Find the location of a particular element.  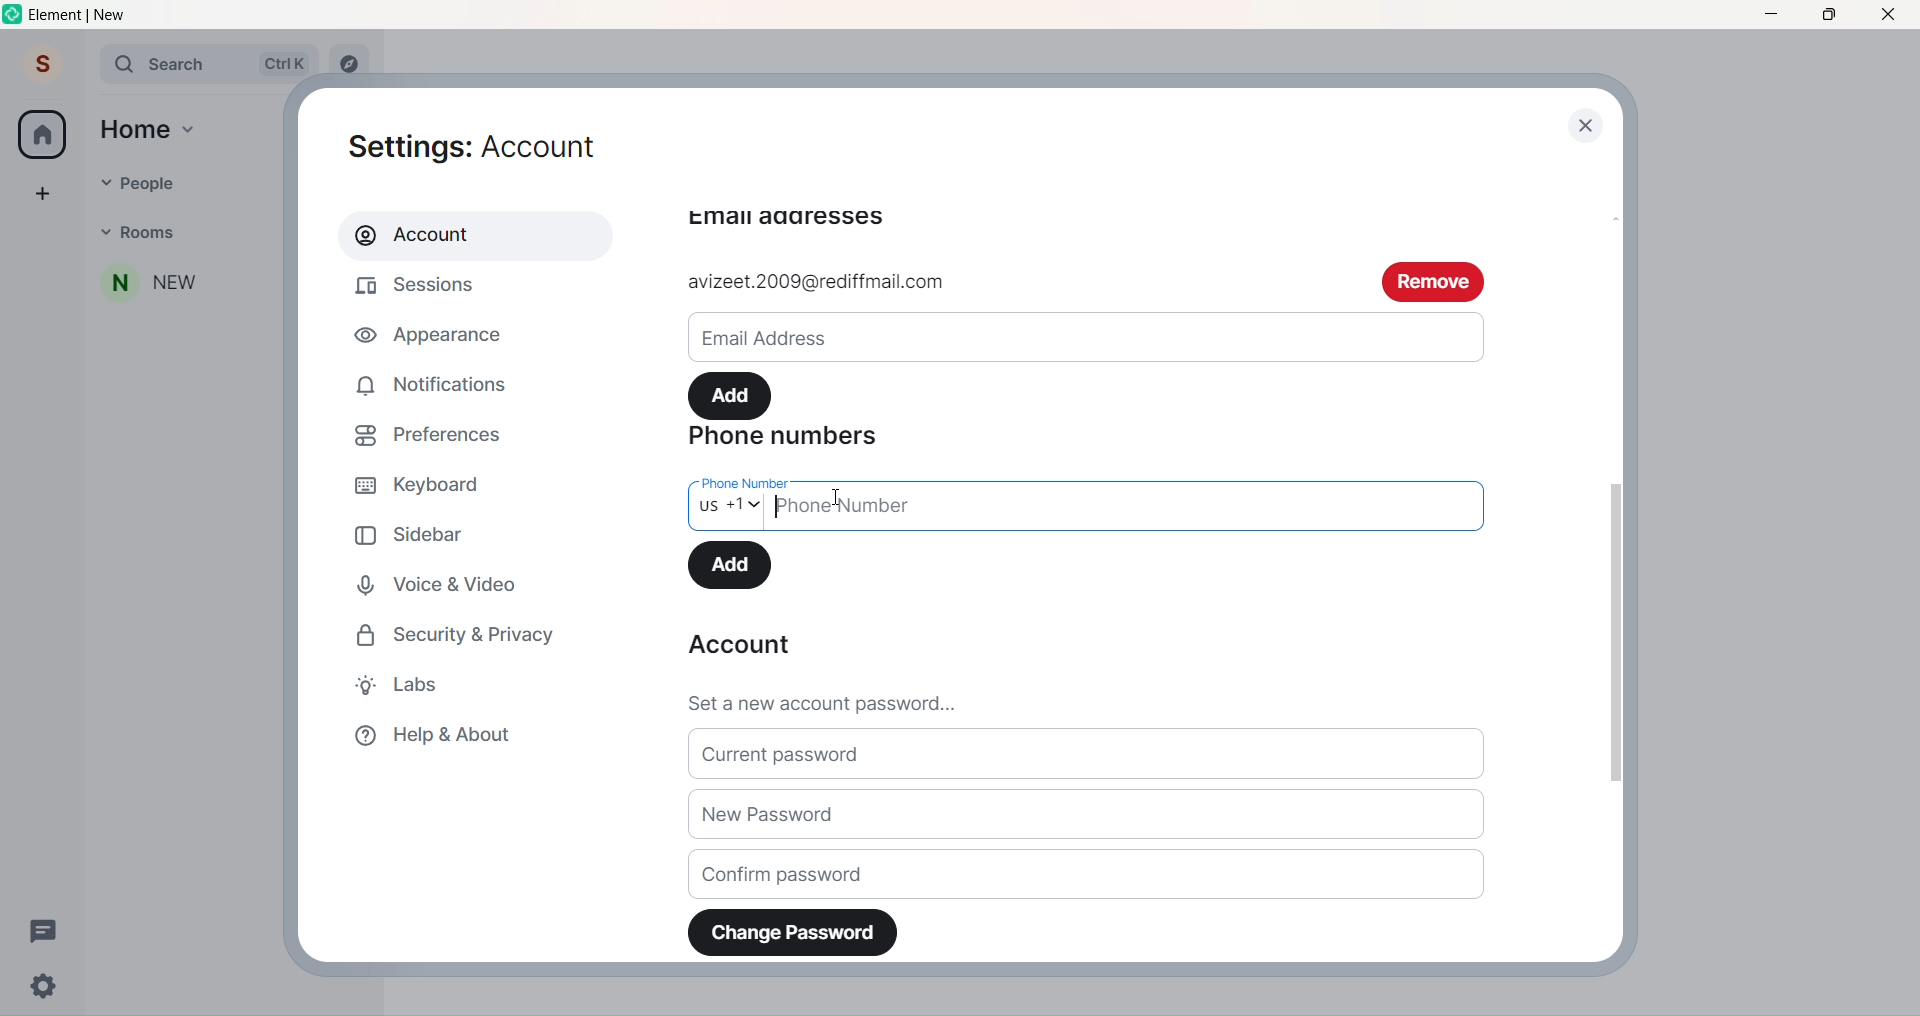

Sessions is located at coordinates (430, 287).